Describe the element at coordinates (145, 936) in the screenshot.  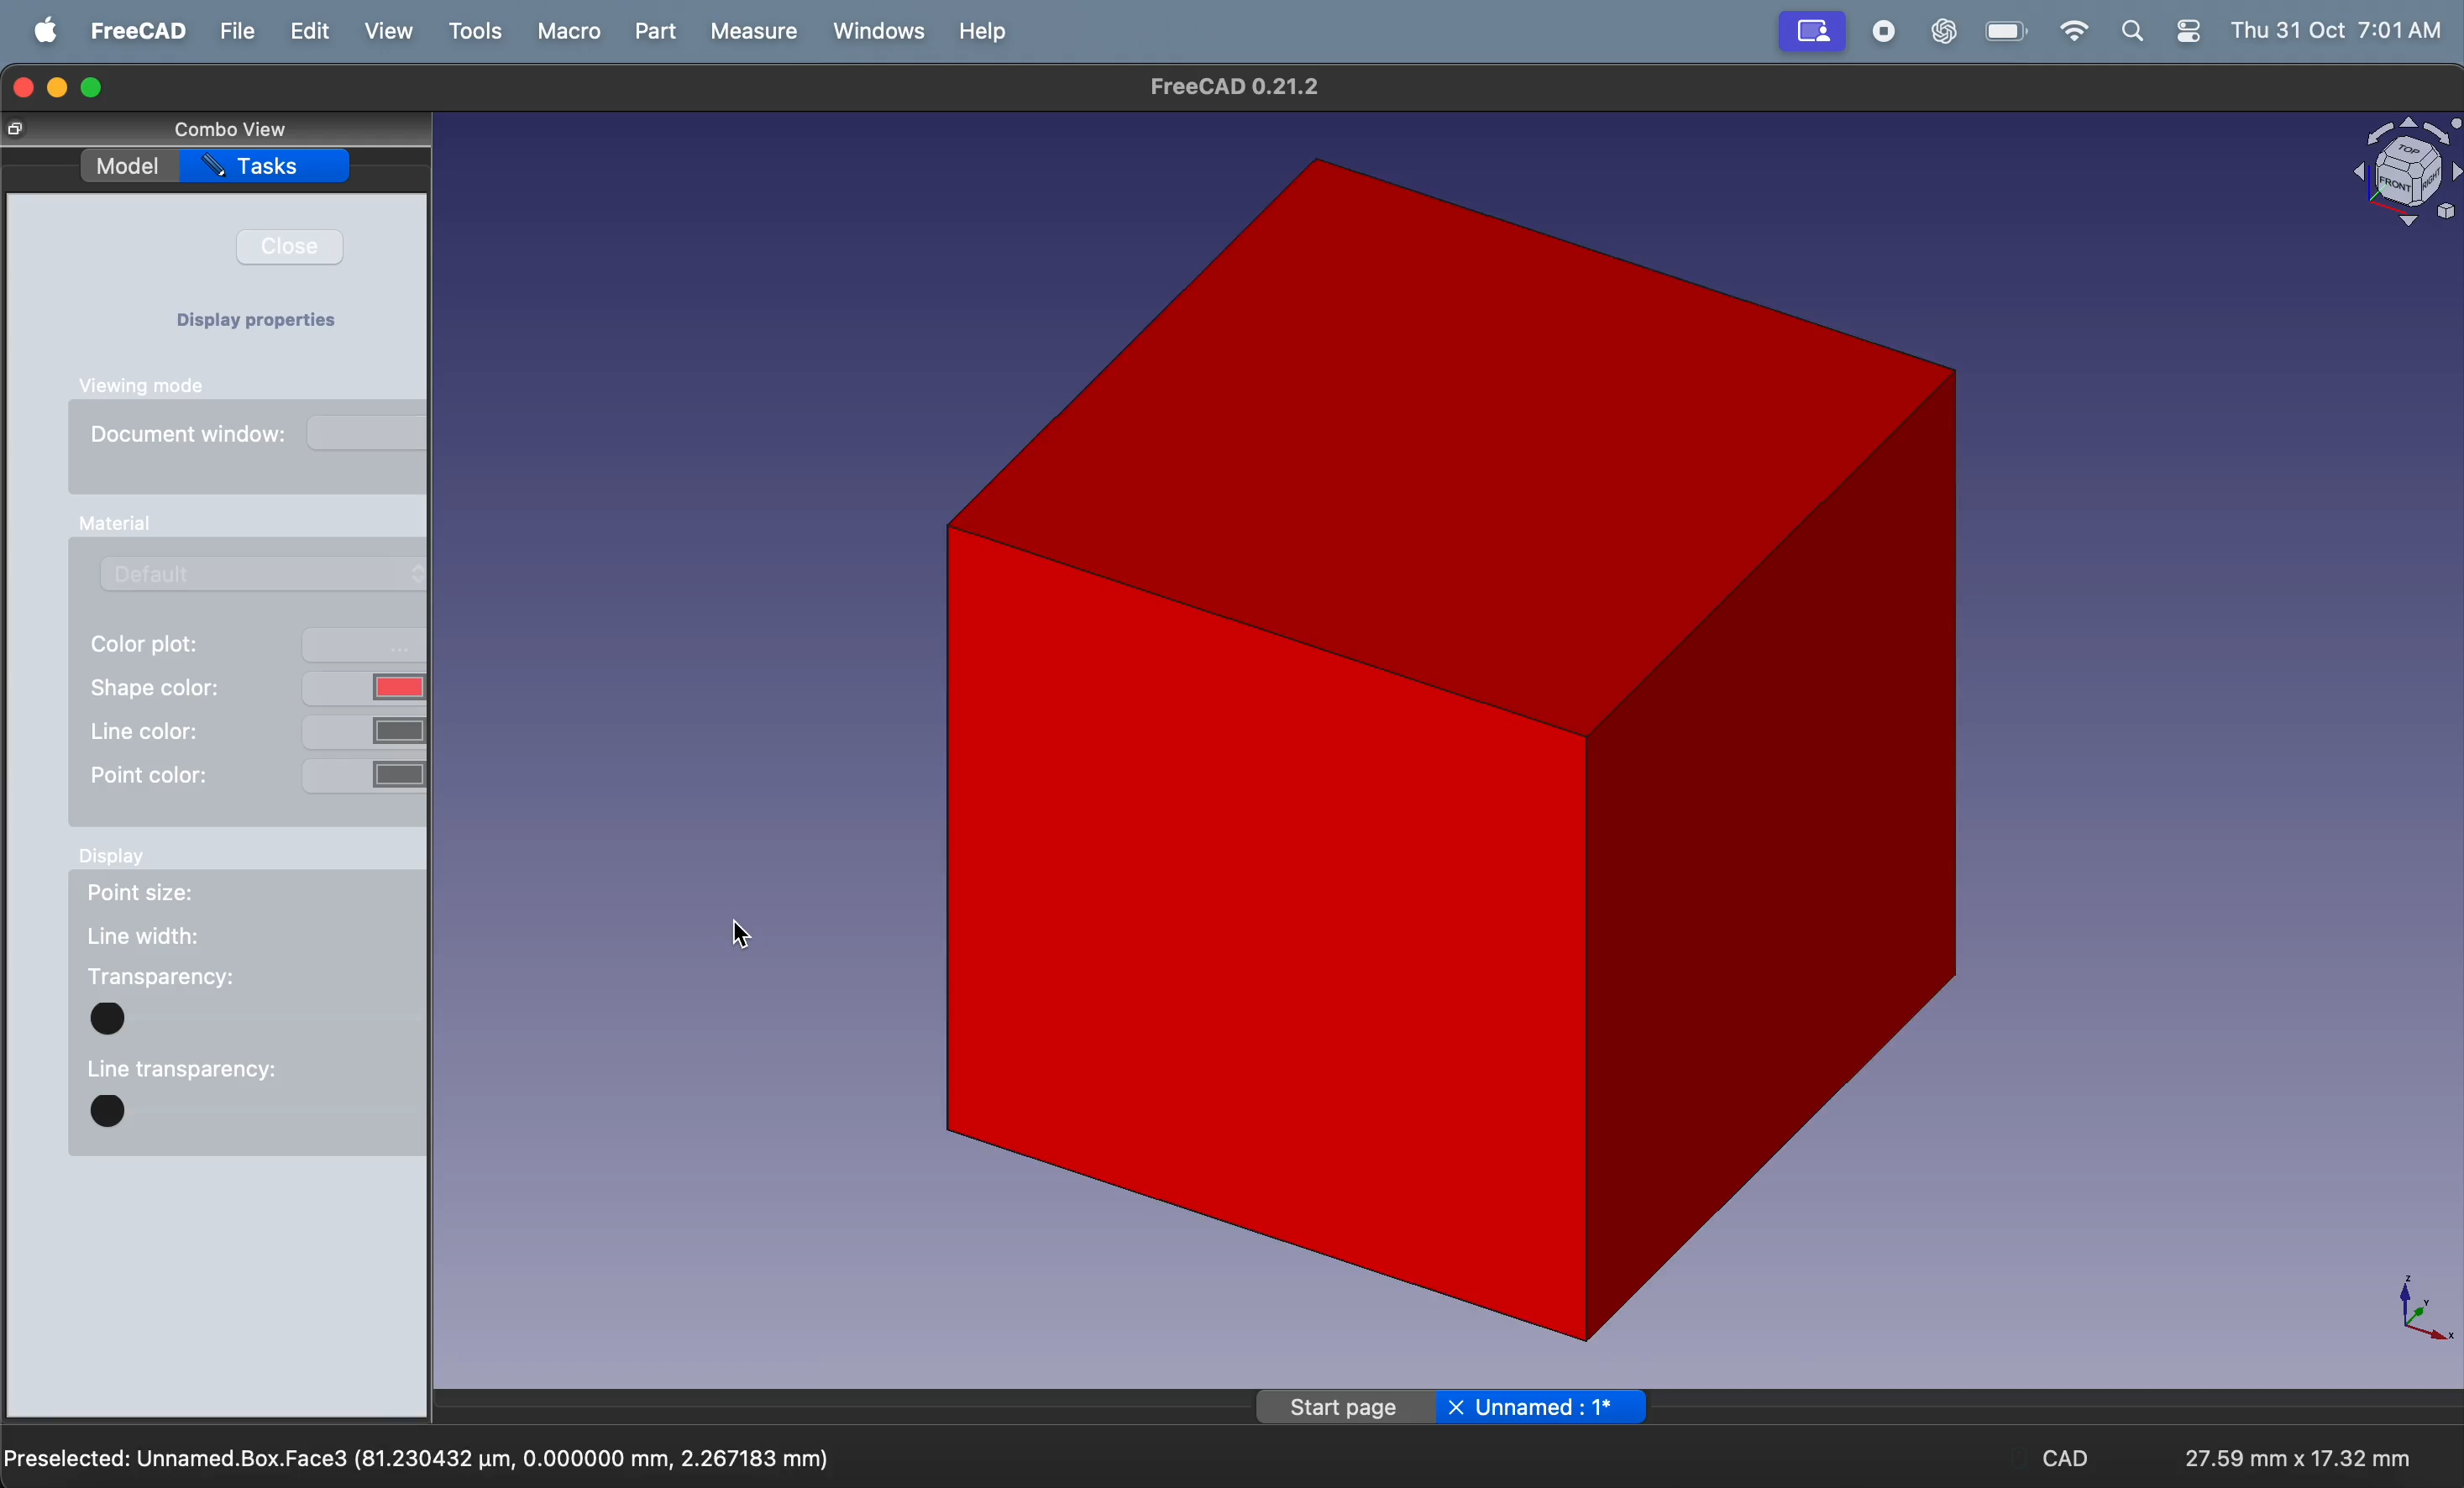
I see `line width` at that location.